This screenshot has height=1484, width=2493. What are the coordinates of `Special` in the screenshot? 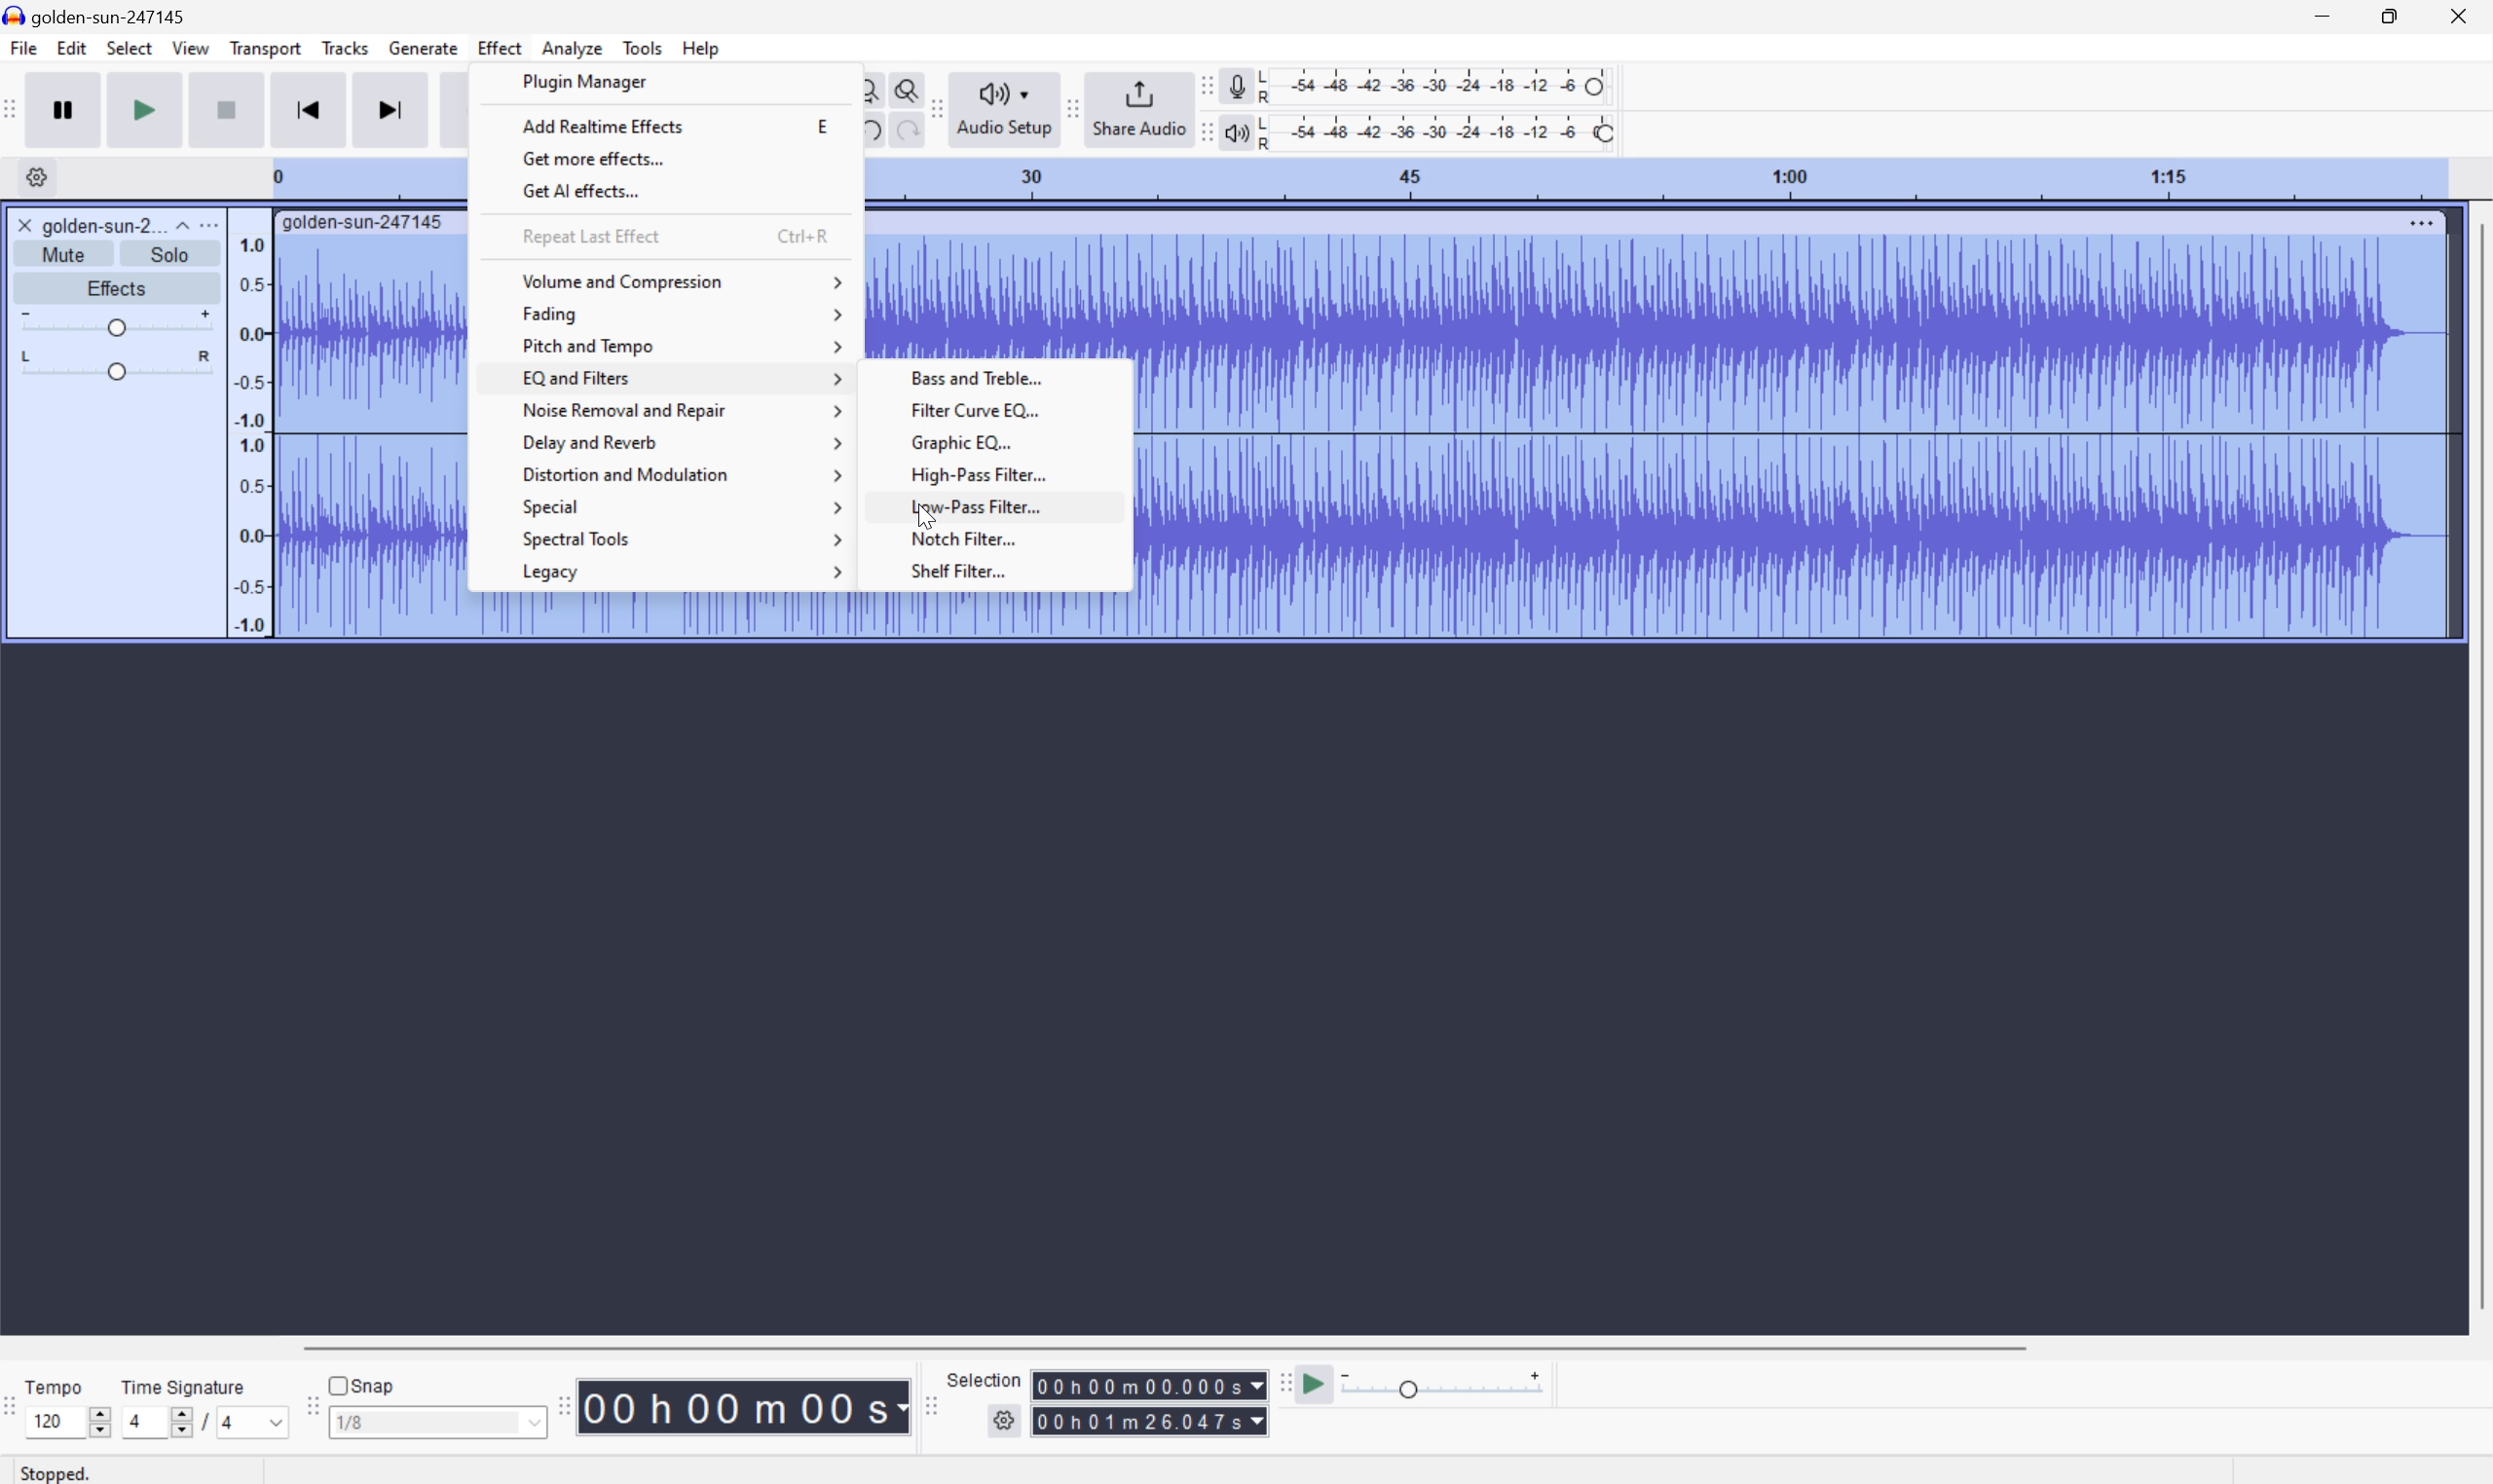 It's located at (683, 508).